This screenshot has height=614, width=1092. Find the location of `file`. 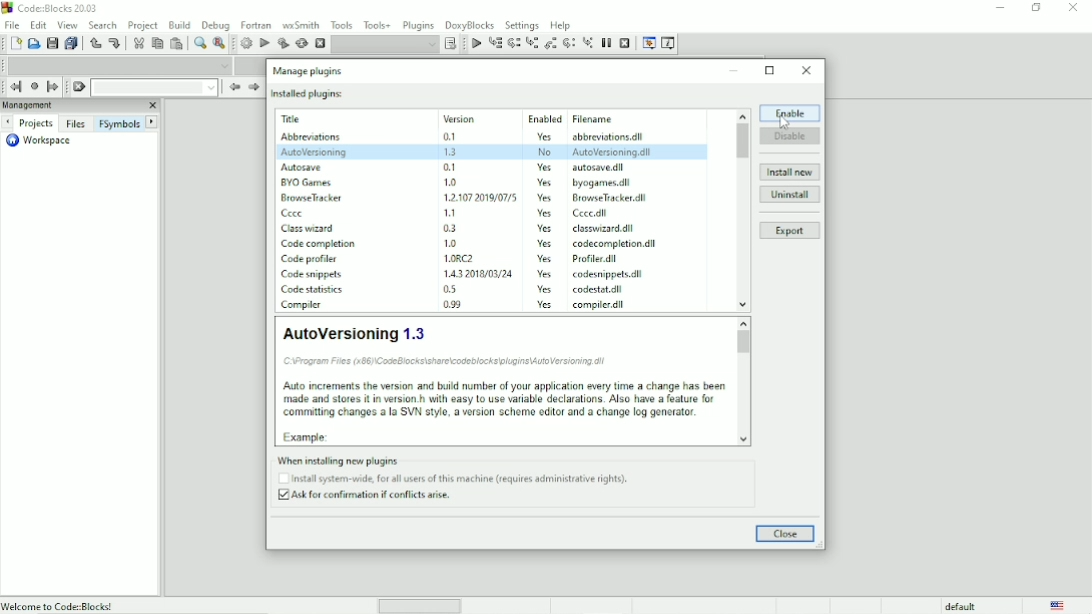

file is located at coordinates (599, 290).